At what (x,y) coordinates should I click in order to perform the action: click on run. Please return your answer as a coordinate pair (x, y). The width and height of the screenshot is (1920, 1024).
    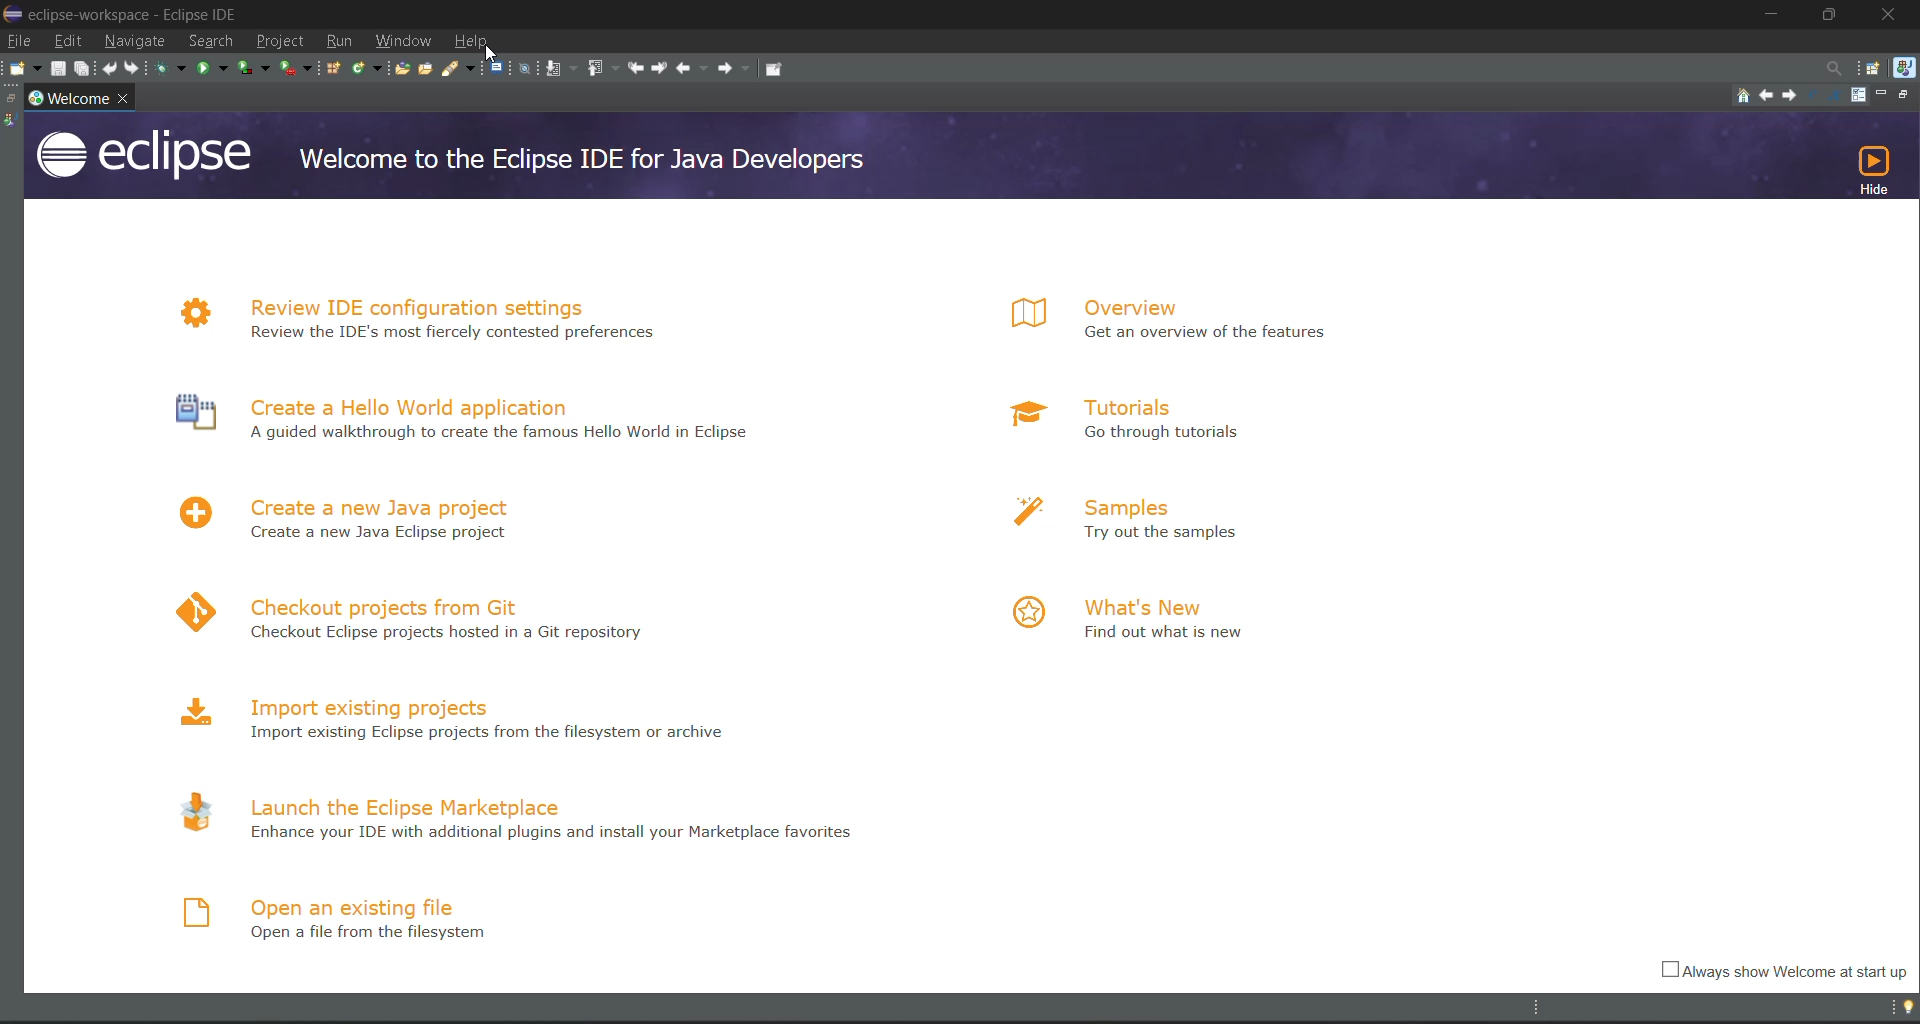
    Looking at the image, I should click on (346, 42).